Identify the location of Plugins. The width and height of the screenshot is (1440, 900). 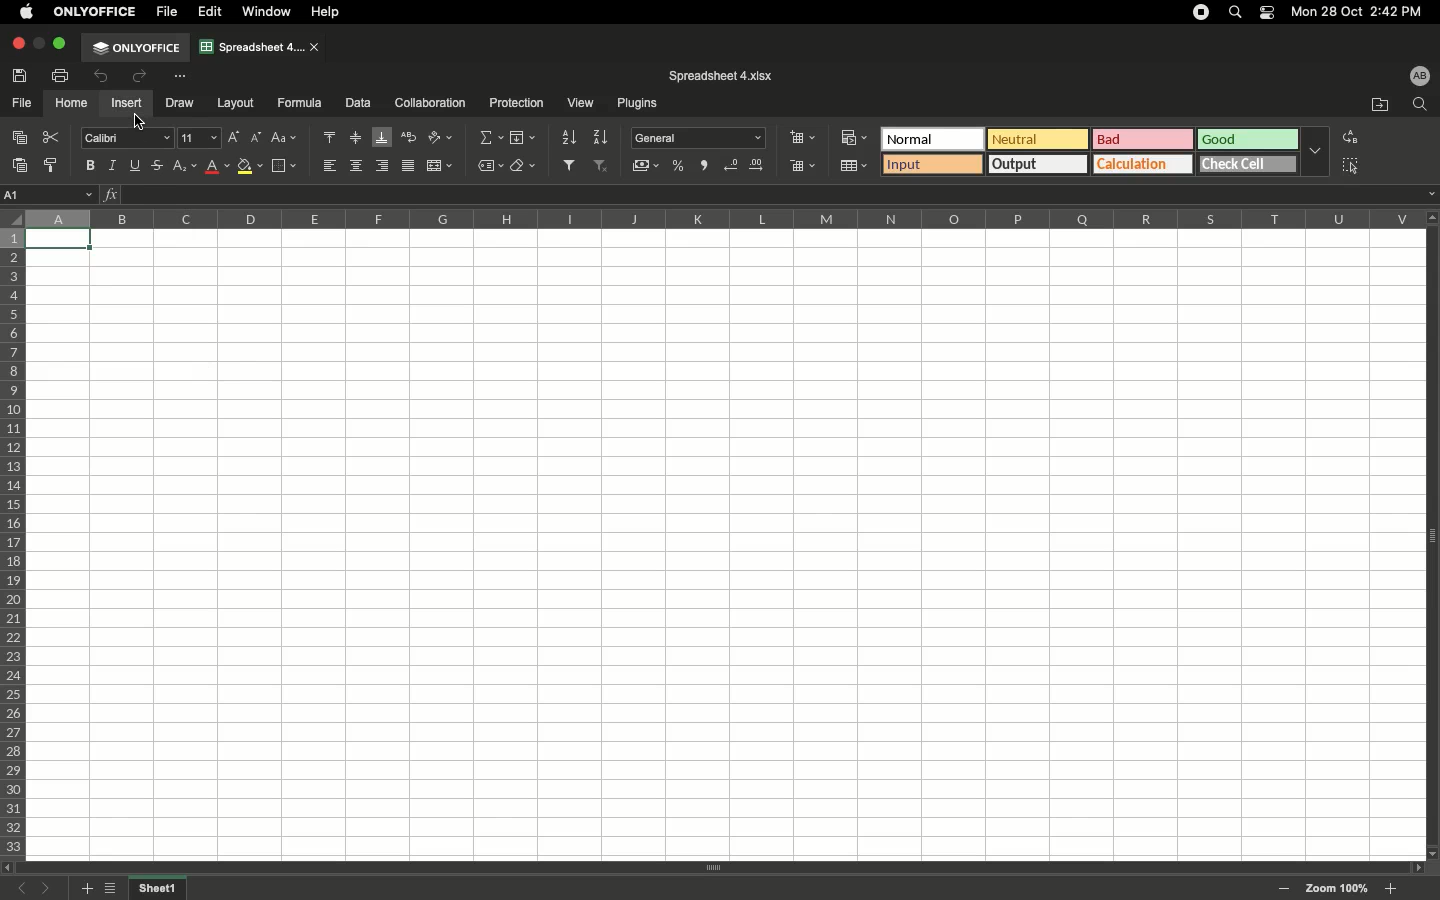
(634, 104).